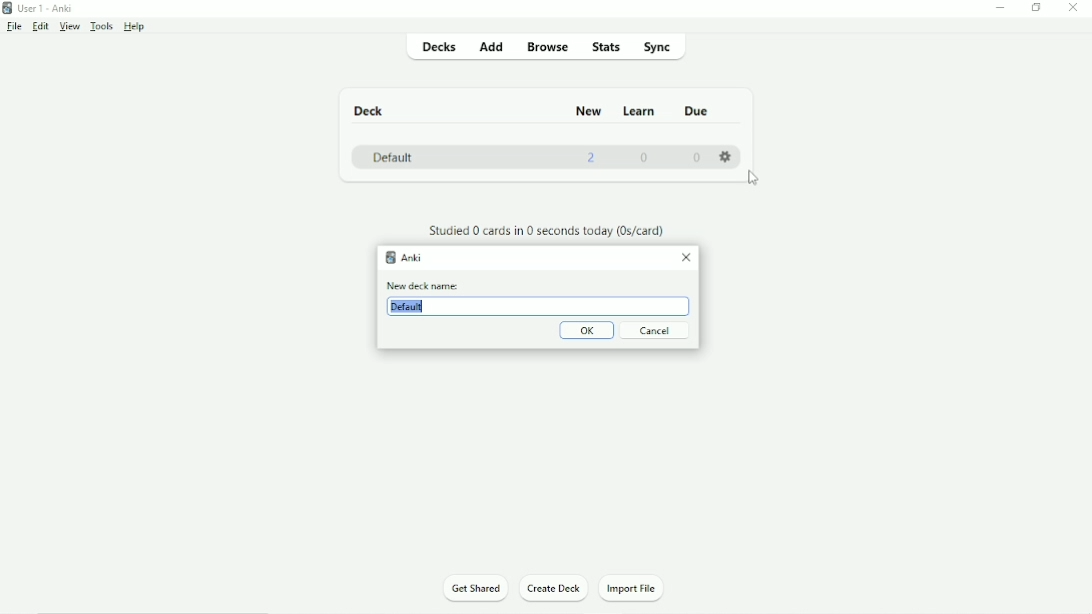 Image resolution: width=1092 pixels, height=614 pixels. What do you see at coordinates (69, 26) in the screenshot?
I see `View` at bounding box center [69, 26].